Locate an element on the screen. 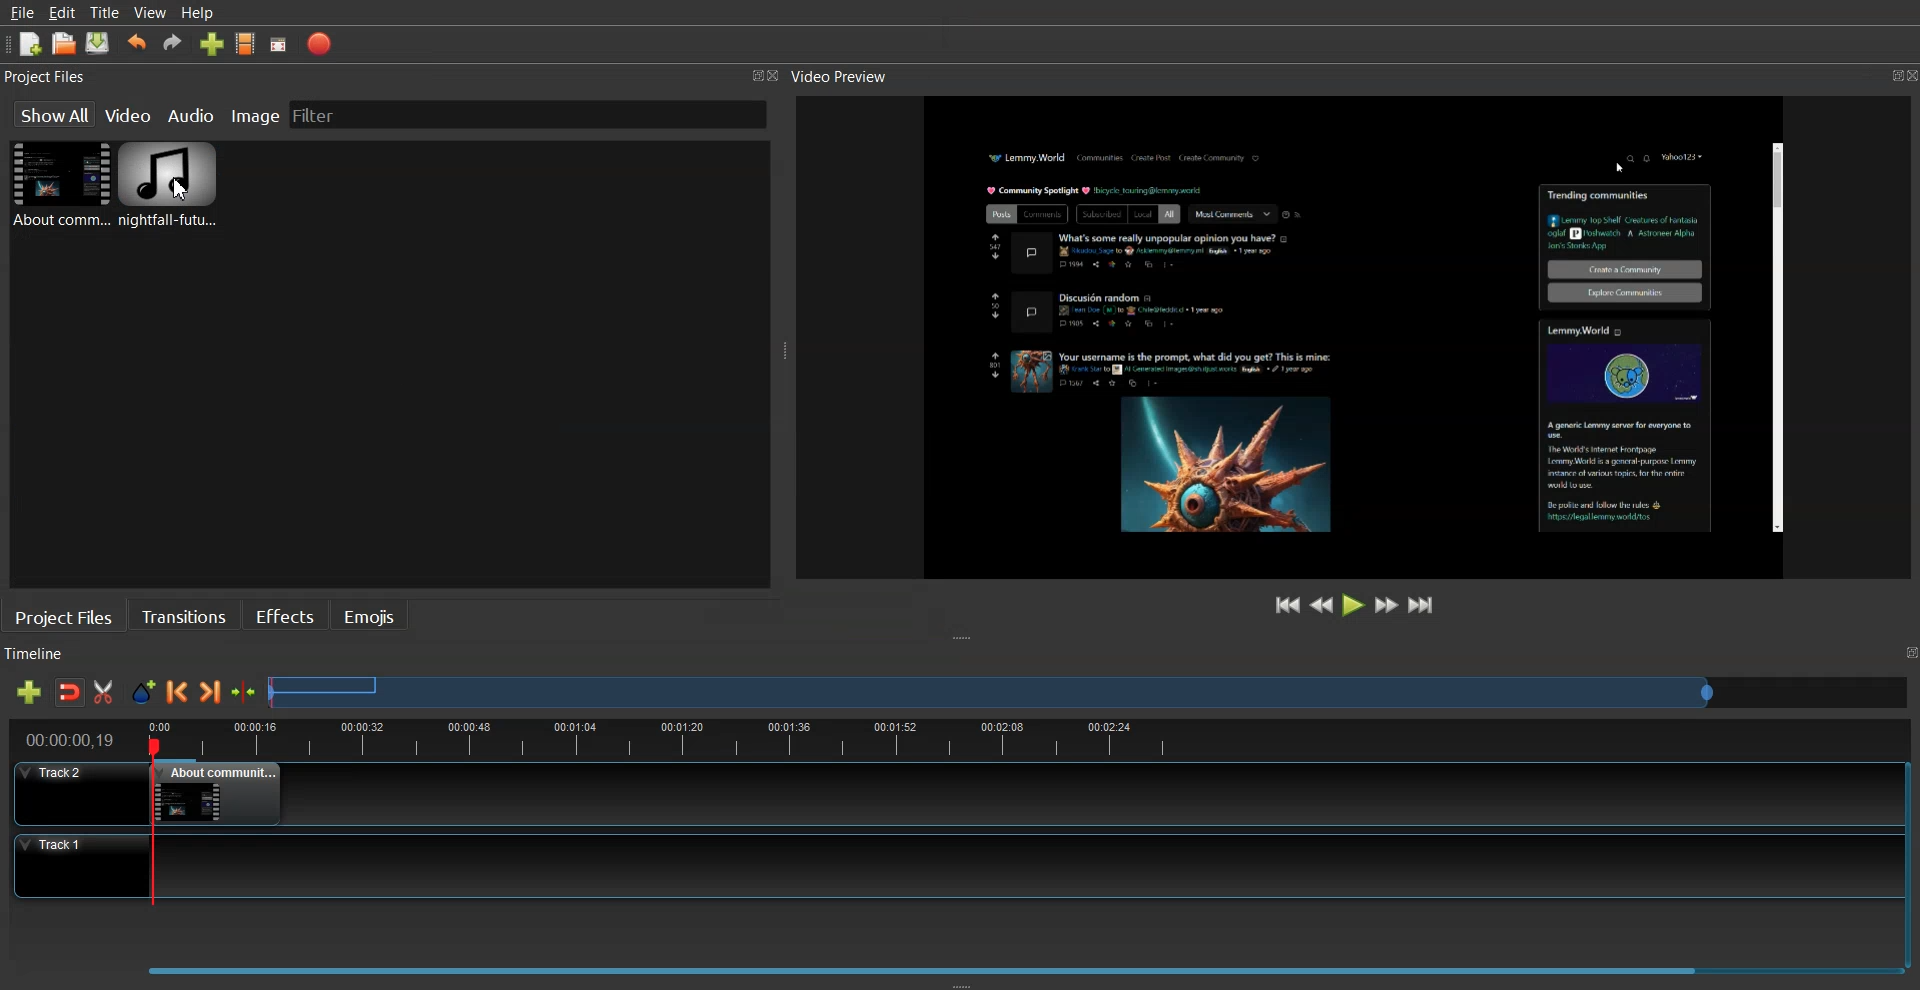  Saved Project is located at coordinates (98, 43).